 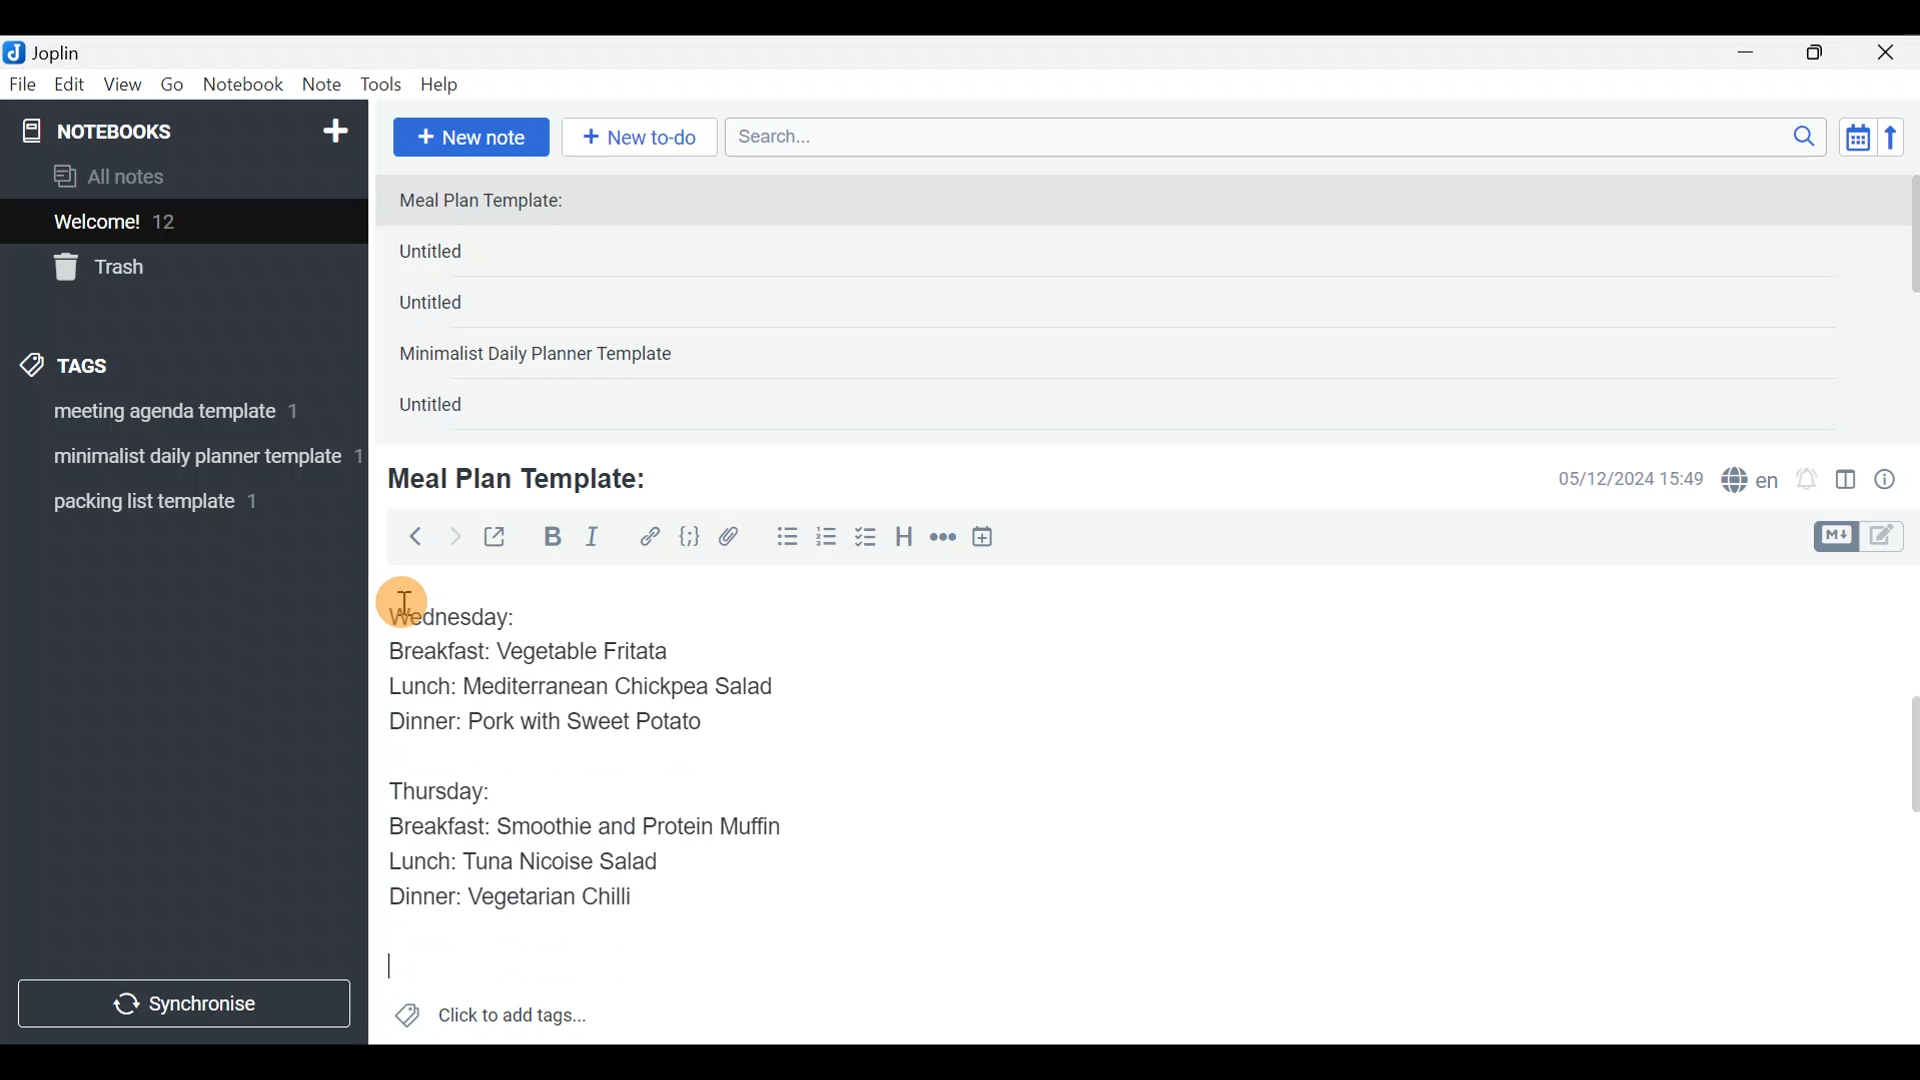 What do you see at coordinates (400, 603) in the screenshot?
I see `cursor` at bounding box center [400, 603].